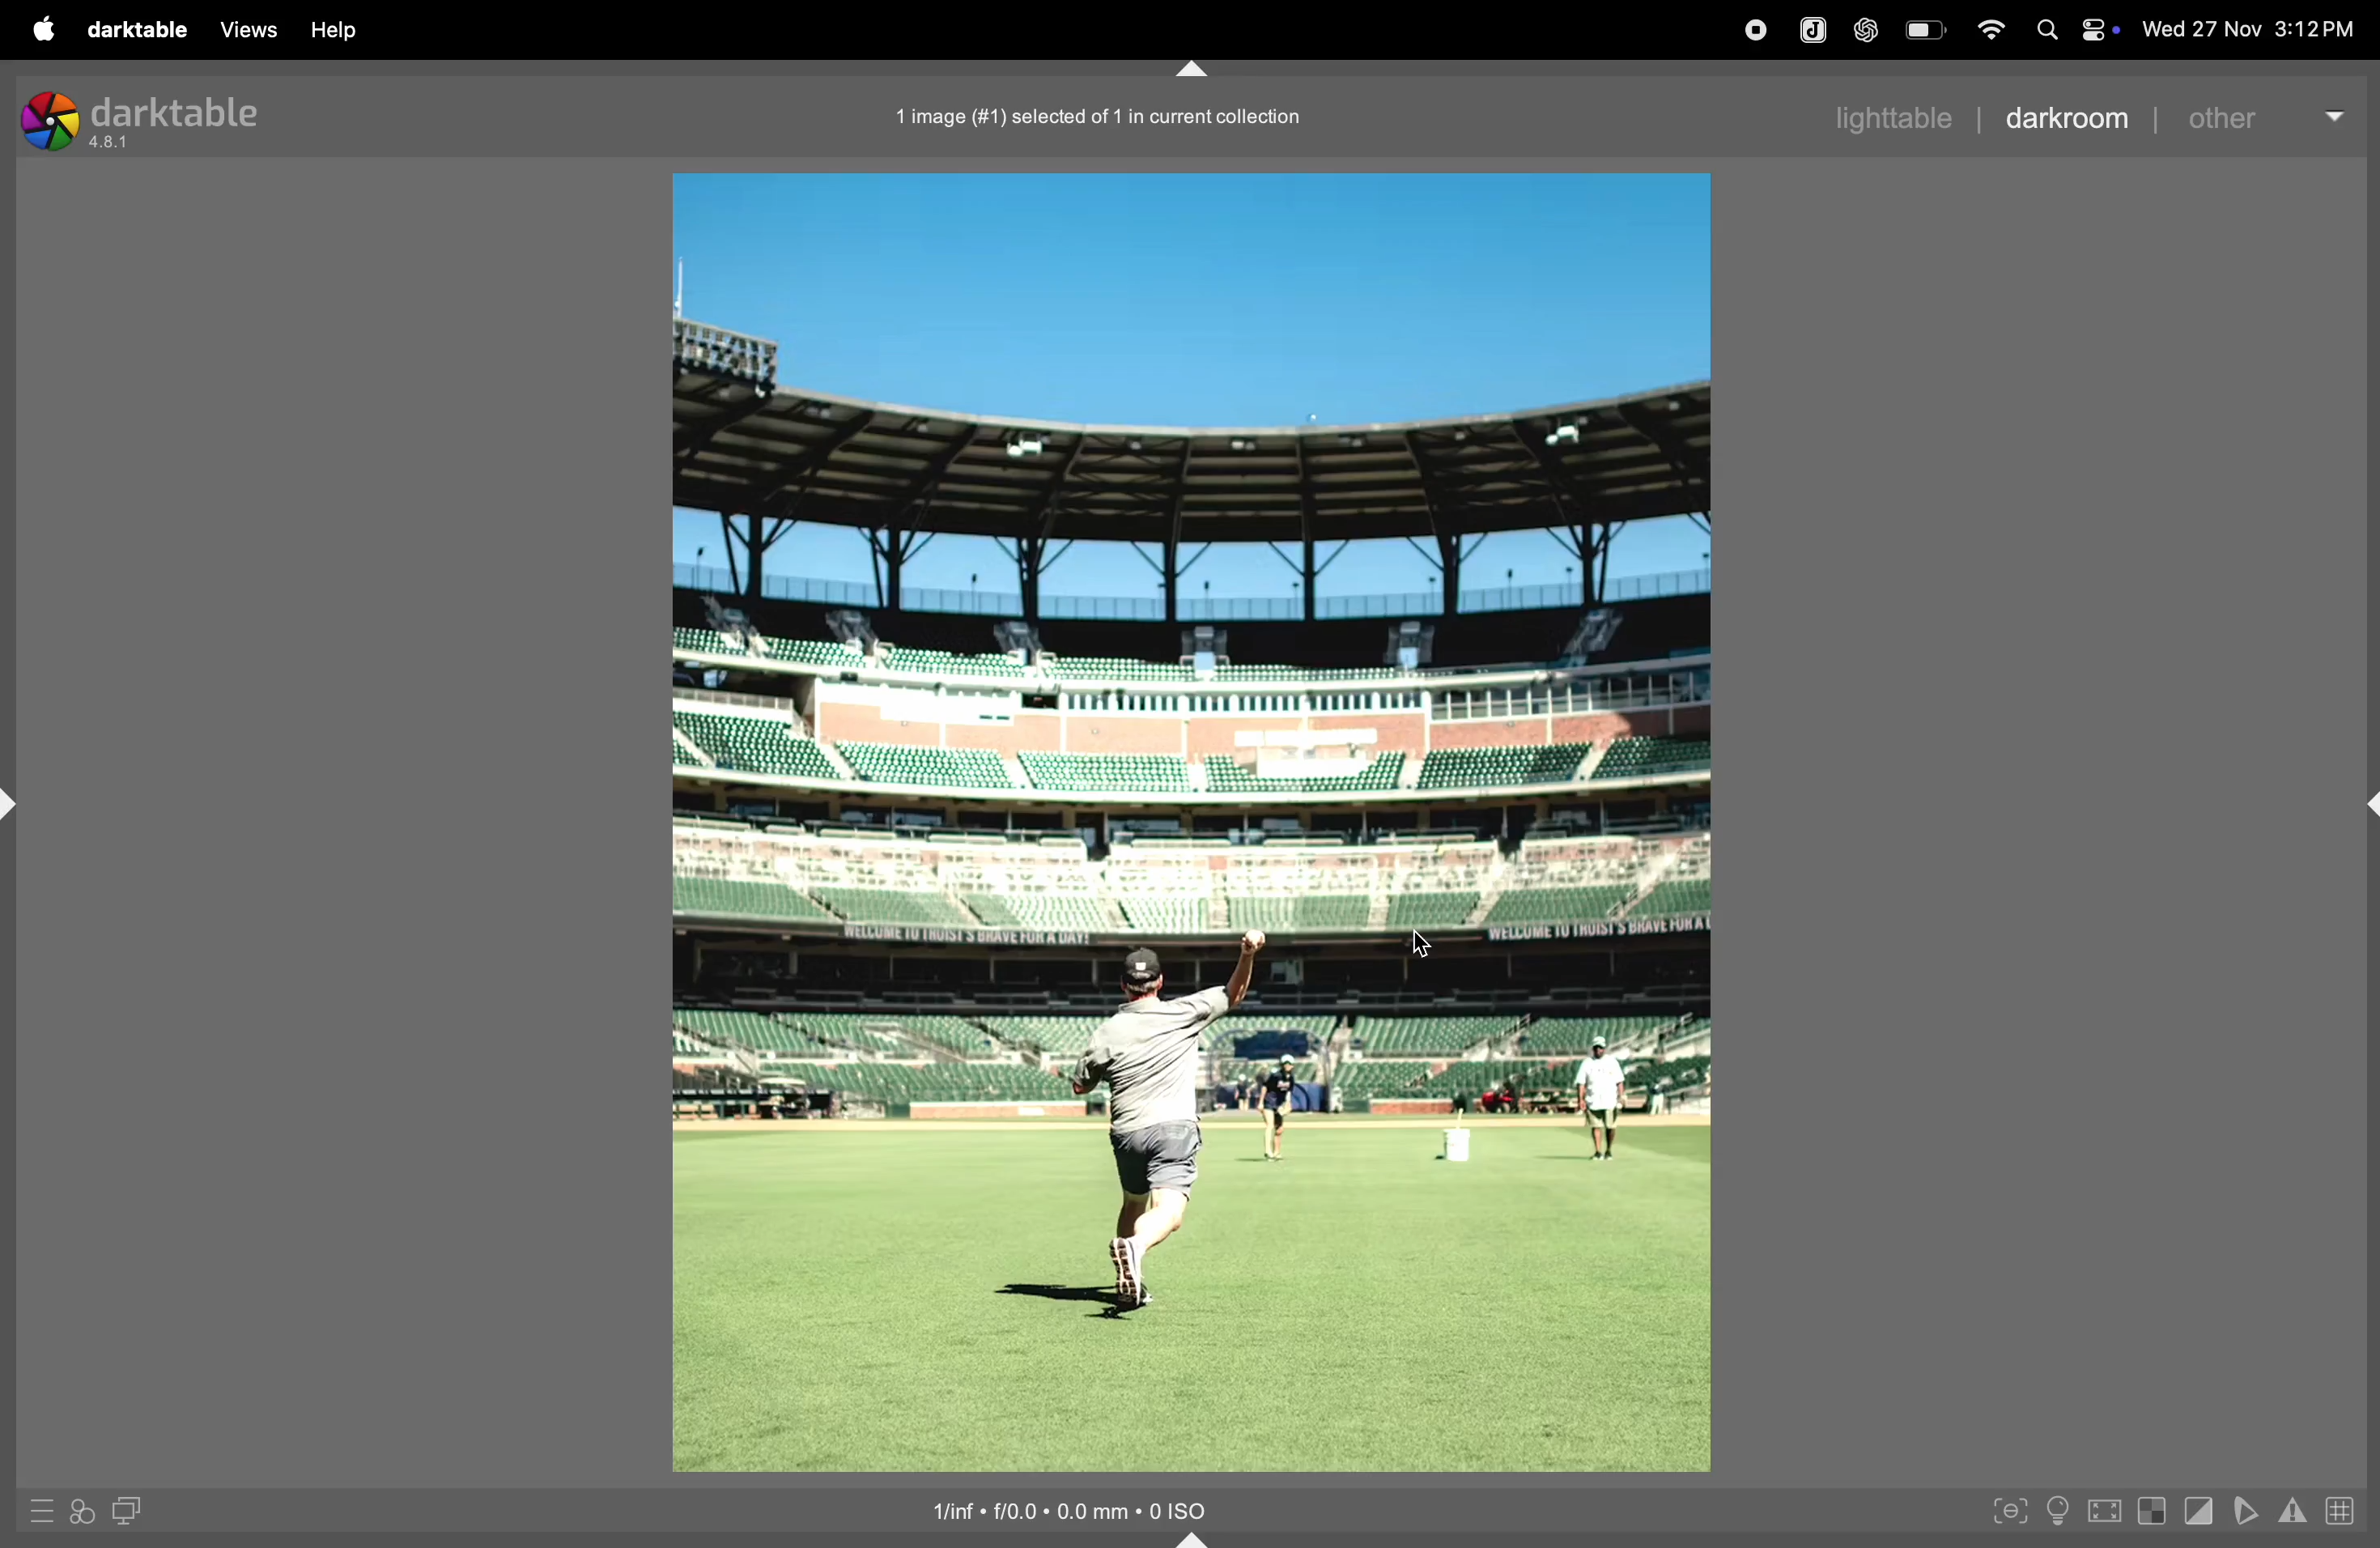 Image resolution: width=2380 pixels, height=1548 pixels. Describe the element at coordinates (2365, 802) in the screenshot. I see `shift+ctrl+r` at that location.